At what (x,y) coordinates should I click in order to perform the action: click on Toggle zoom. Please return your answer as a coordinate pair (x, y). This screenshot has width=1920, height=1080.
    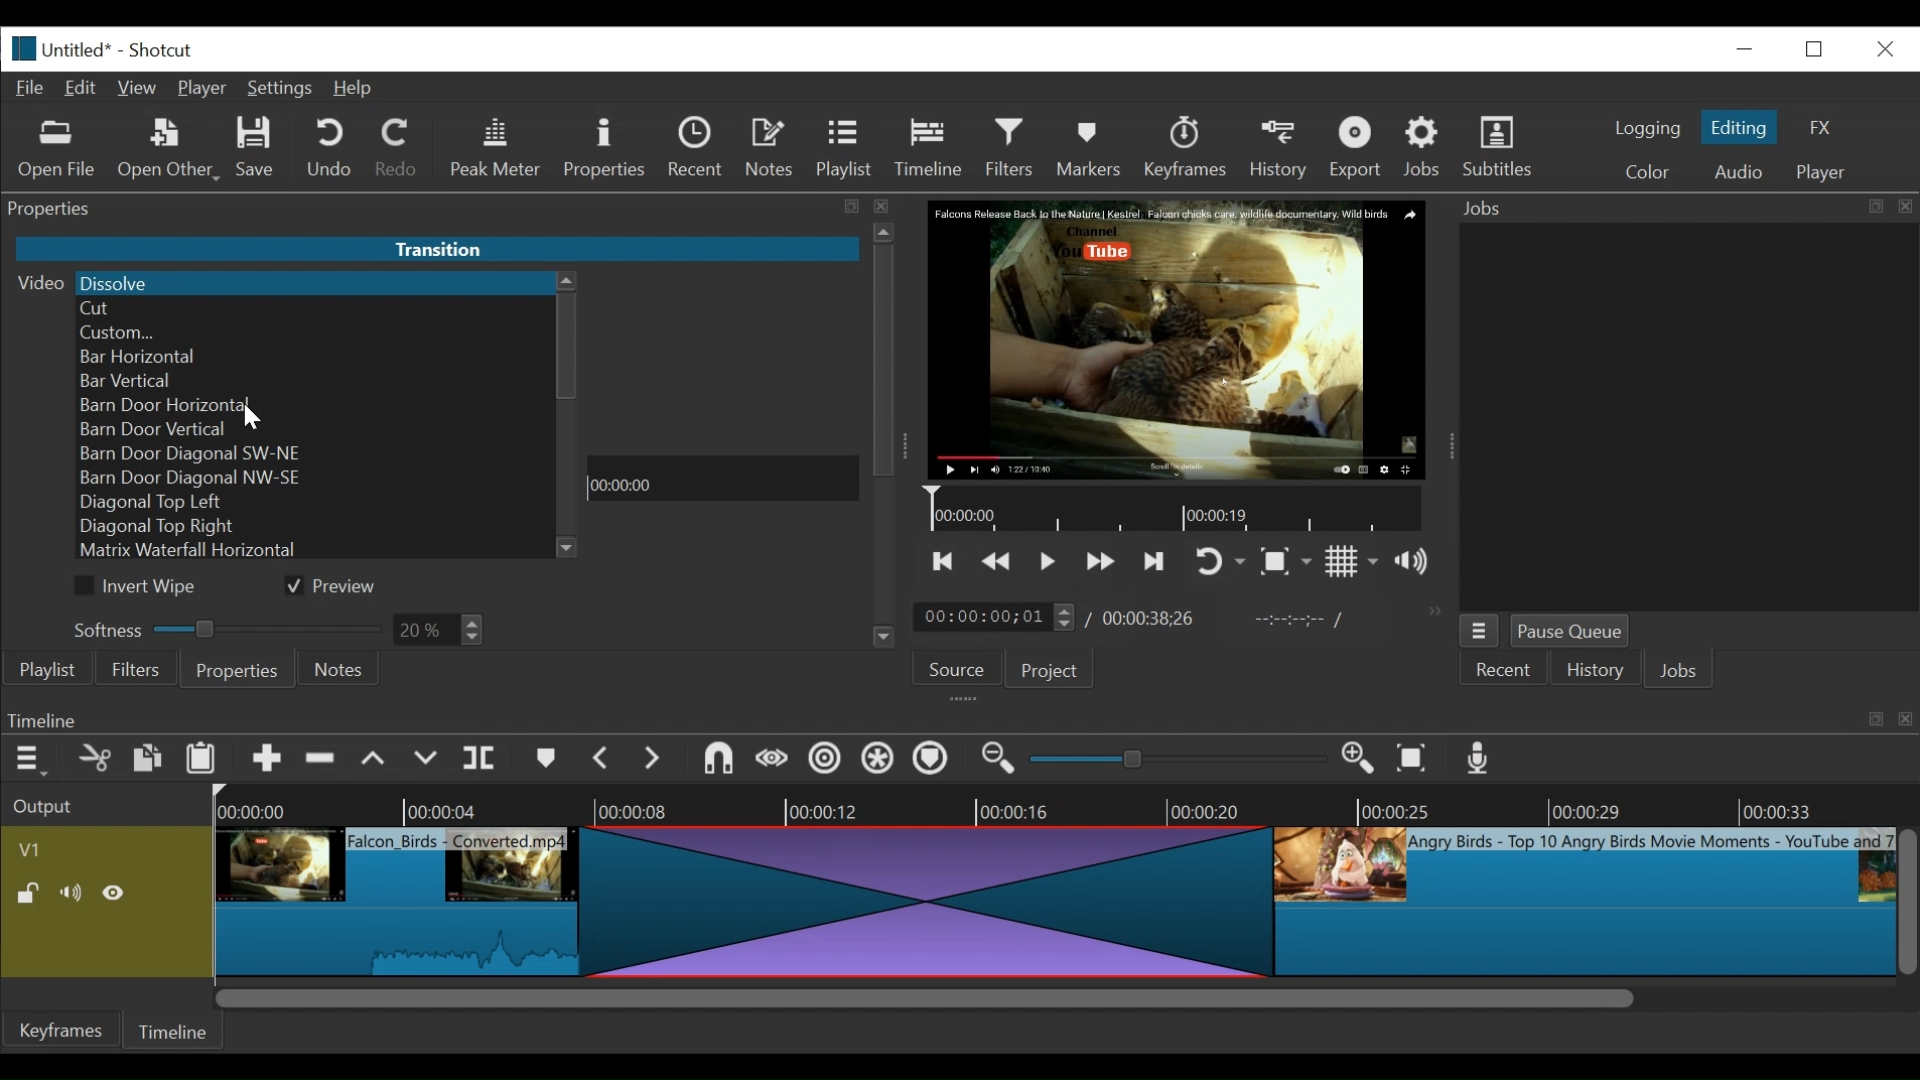
    Looking at the image, I should click on (1285, 563).